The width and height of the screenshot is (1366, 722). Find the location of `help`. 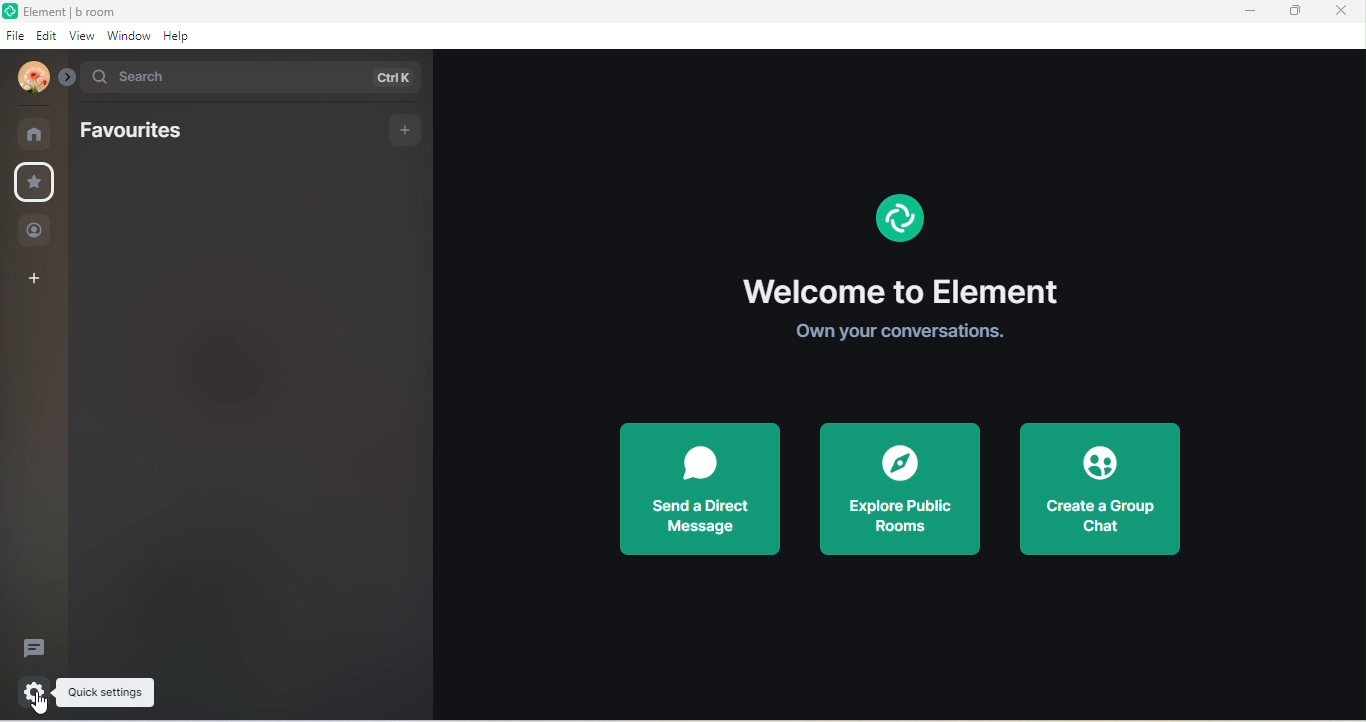

help is located at coordinates (181, 37).